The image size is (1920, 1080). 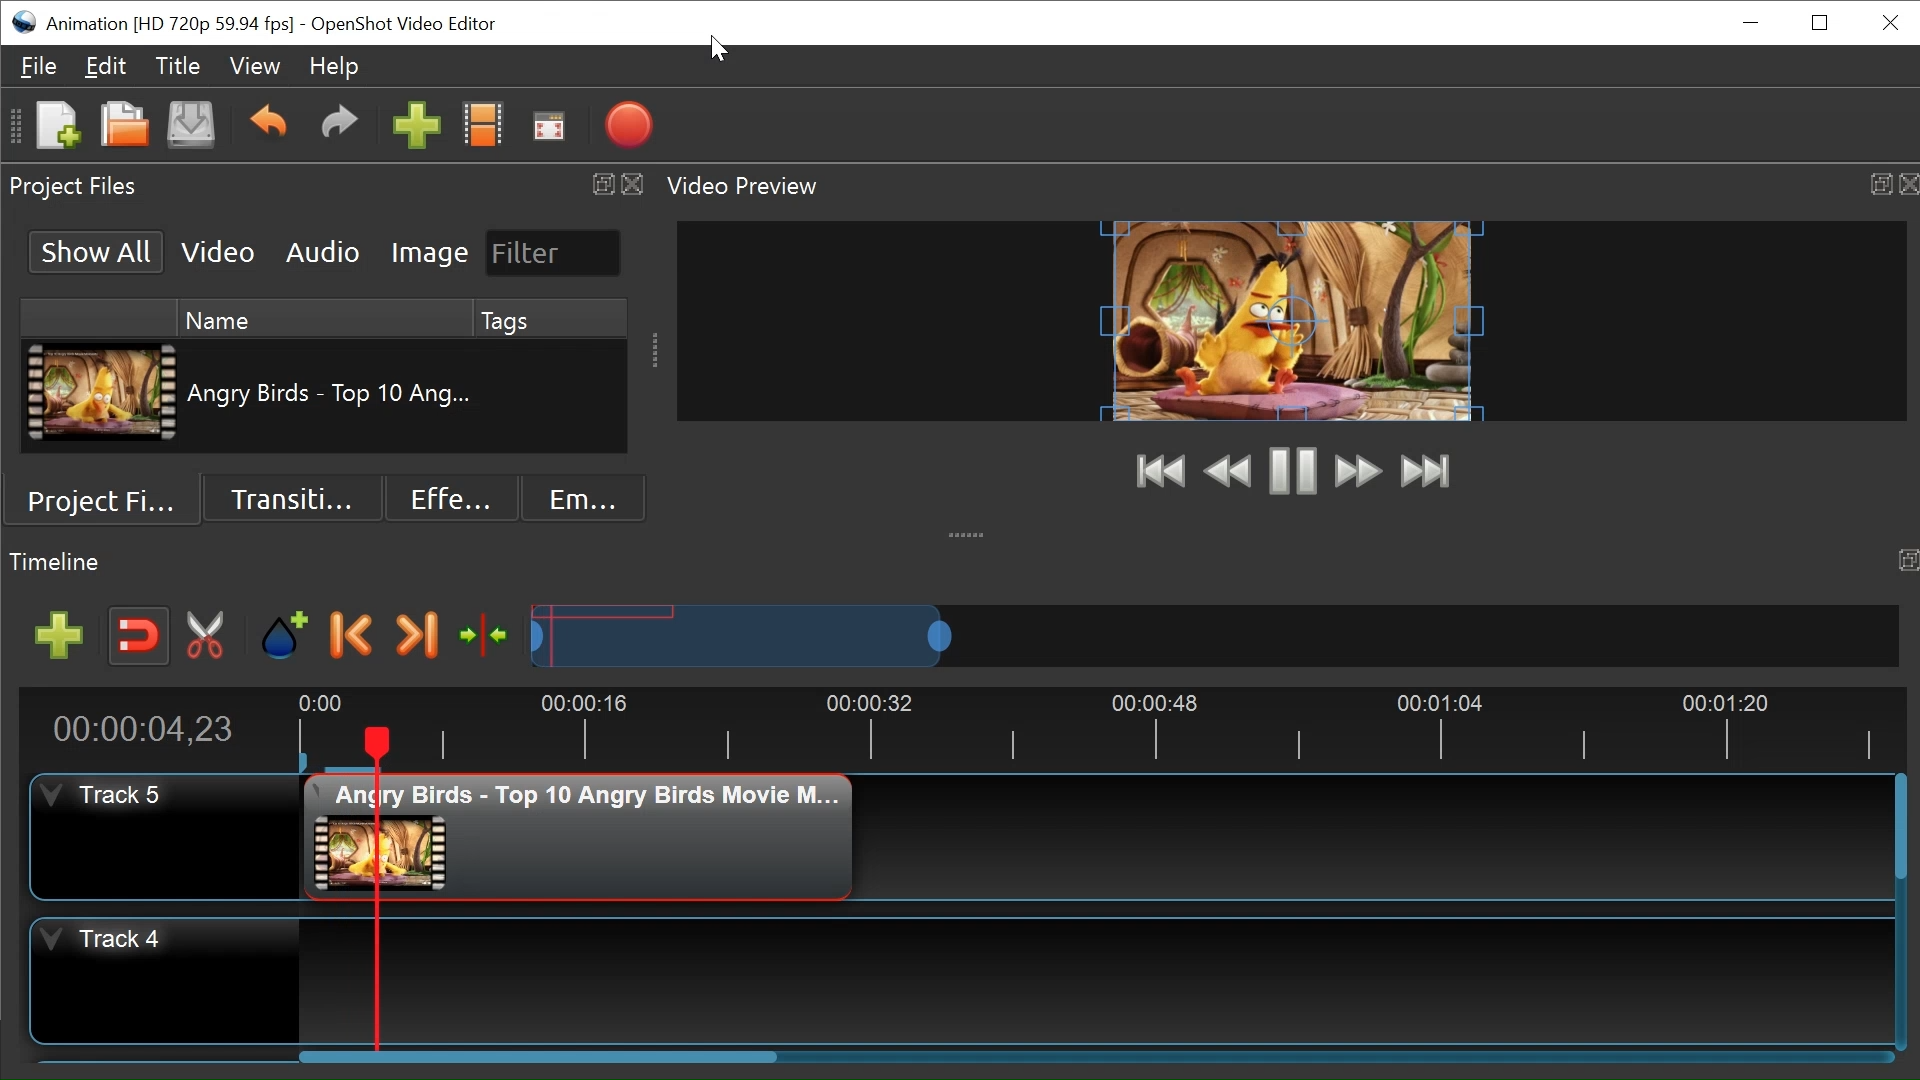 I want to click on Video, so click(x=218, y=251).